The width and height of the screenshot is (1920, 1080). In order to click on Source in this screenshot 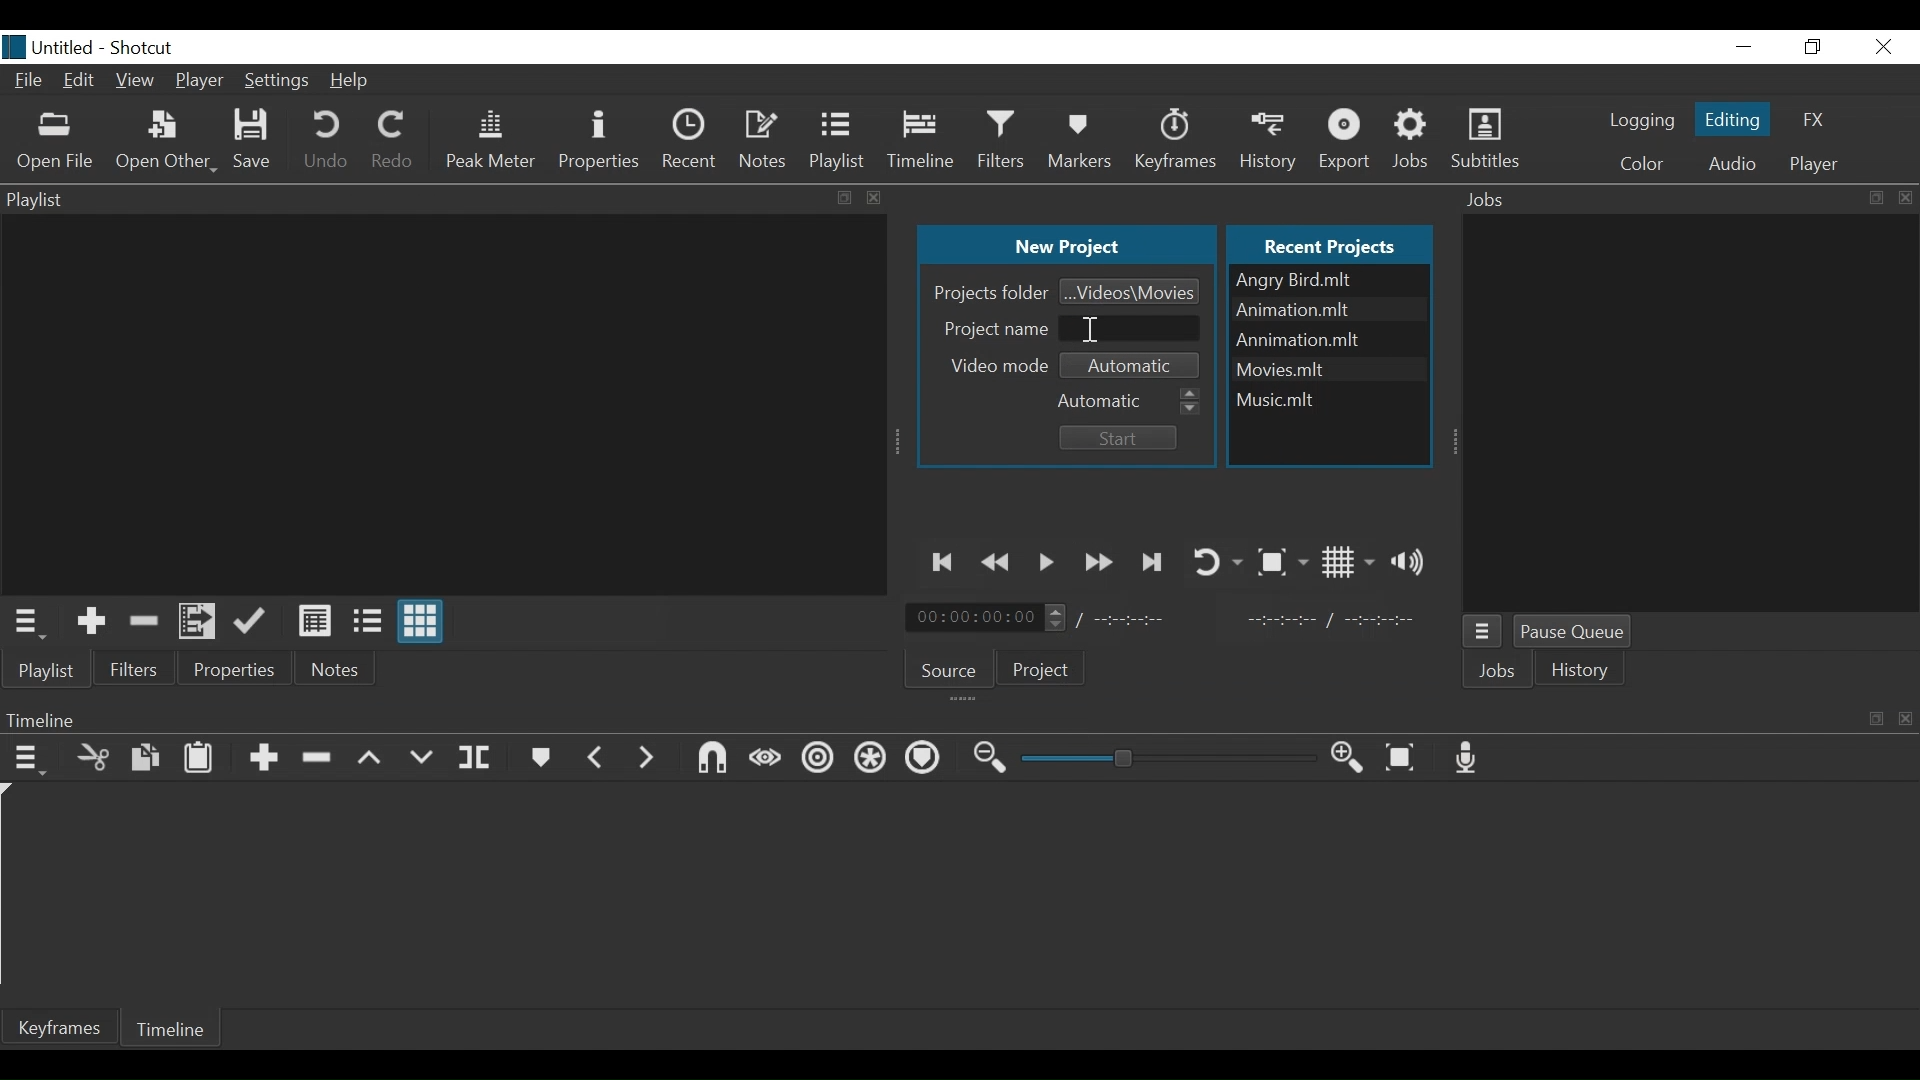, I will do `click(950, 667)`.